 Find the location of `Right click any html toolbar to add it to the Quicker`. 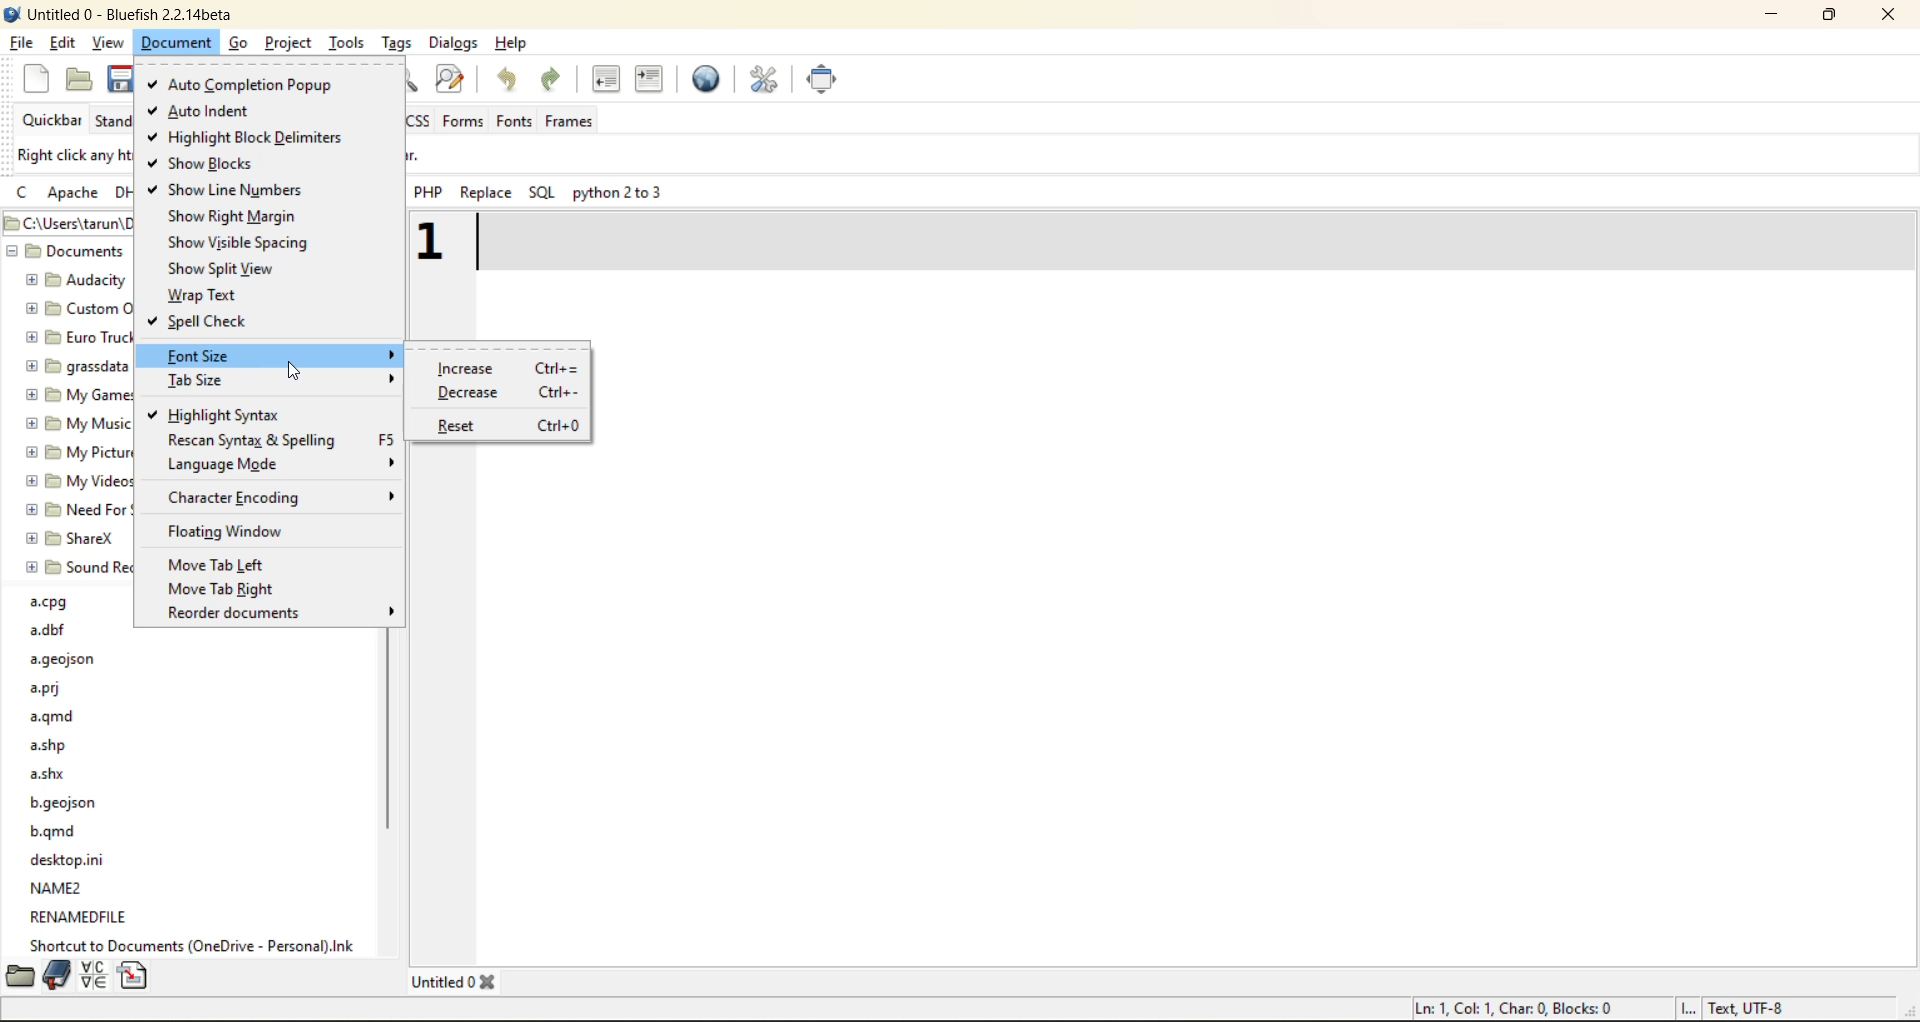

Right click any html toolbar to add it to the Quicker is located at coordinates (71, 154).